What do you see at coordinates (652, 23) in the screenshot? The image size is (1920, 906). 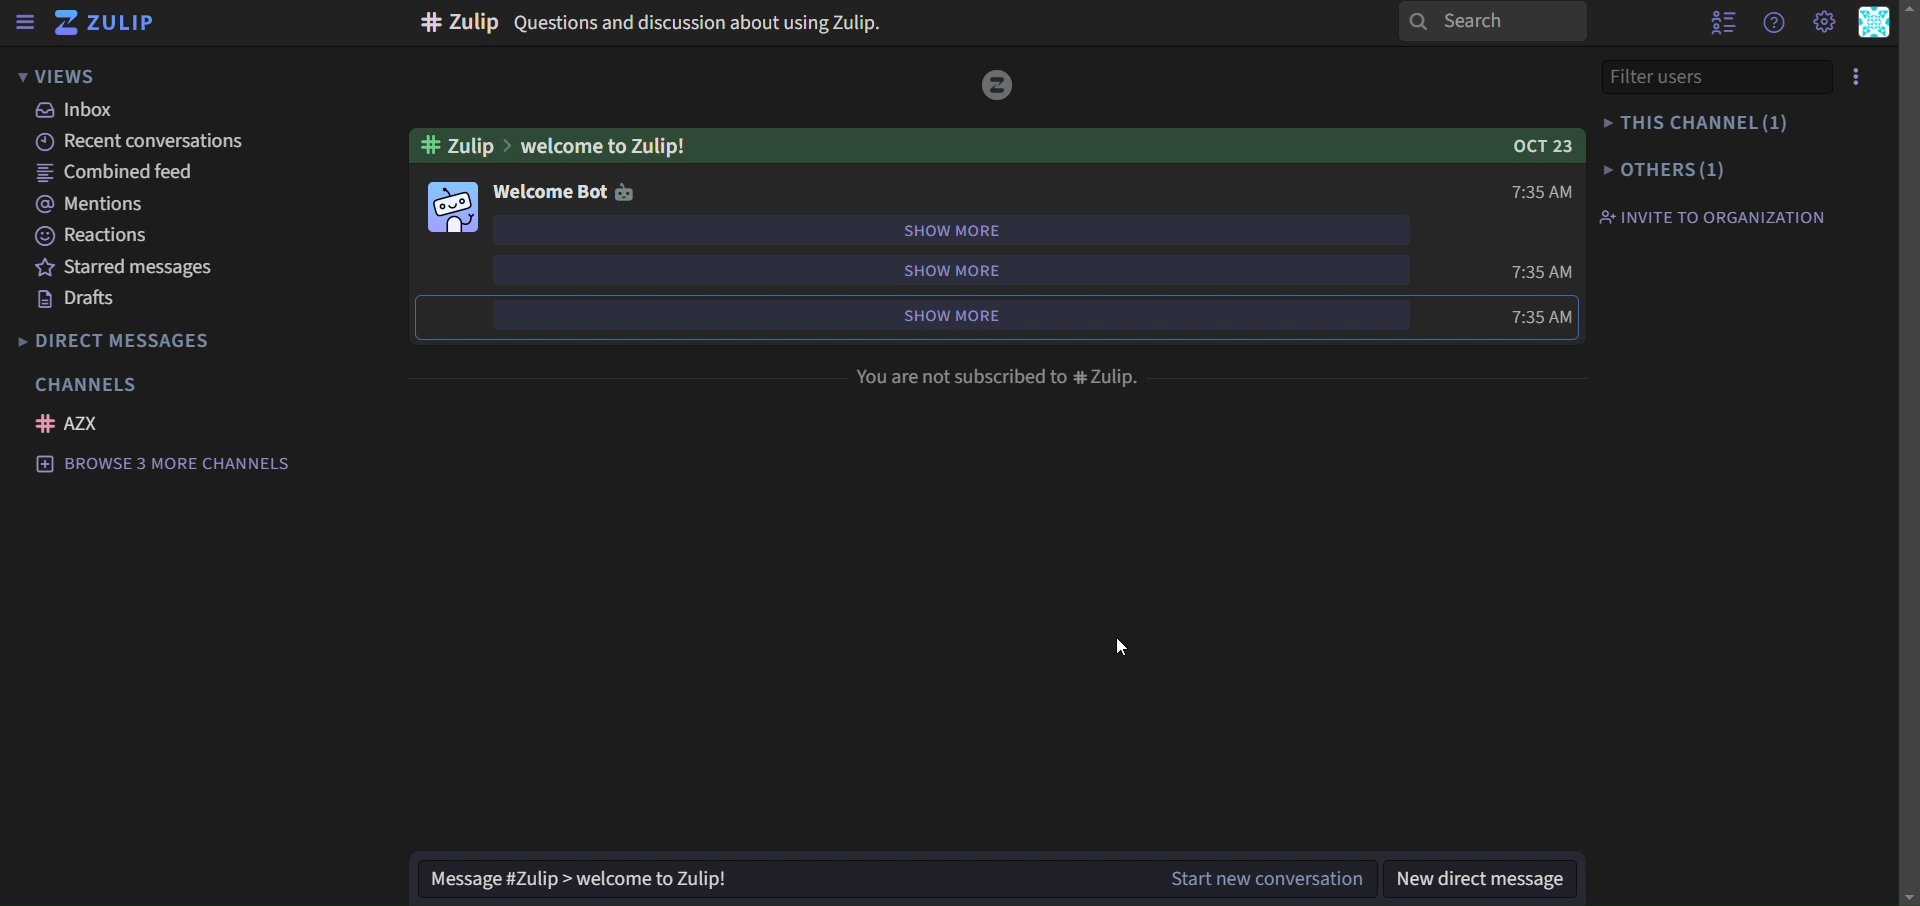 I see `Question and discussion about using Zulip.` at bounding box center [652, 23].